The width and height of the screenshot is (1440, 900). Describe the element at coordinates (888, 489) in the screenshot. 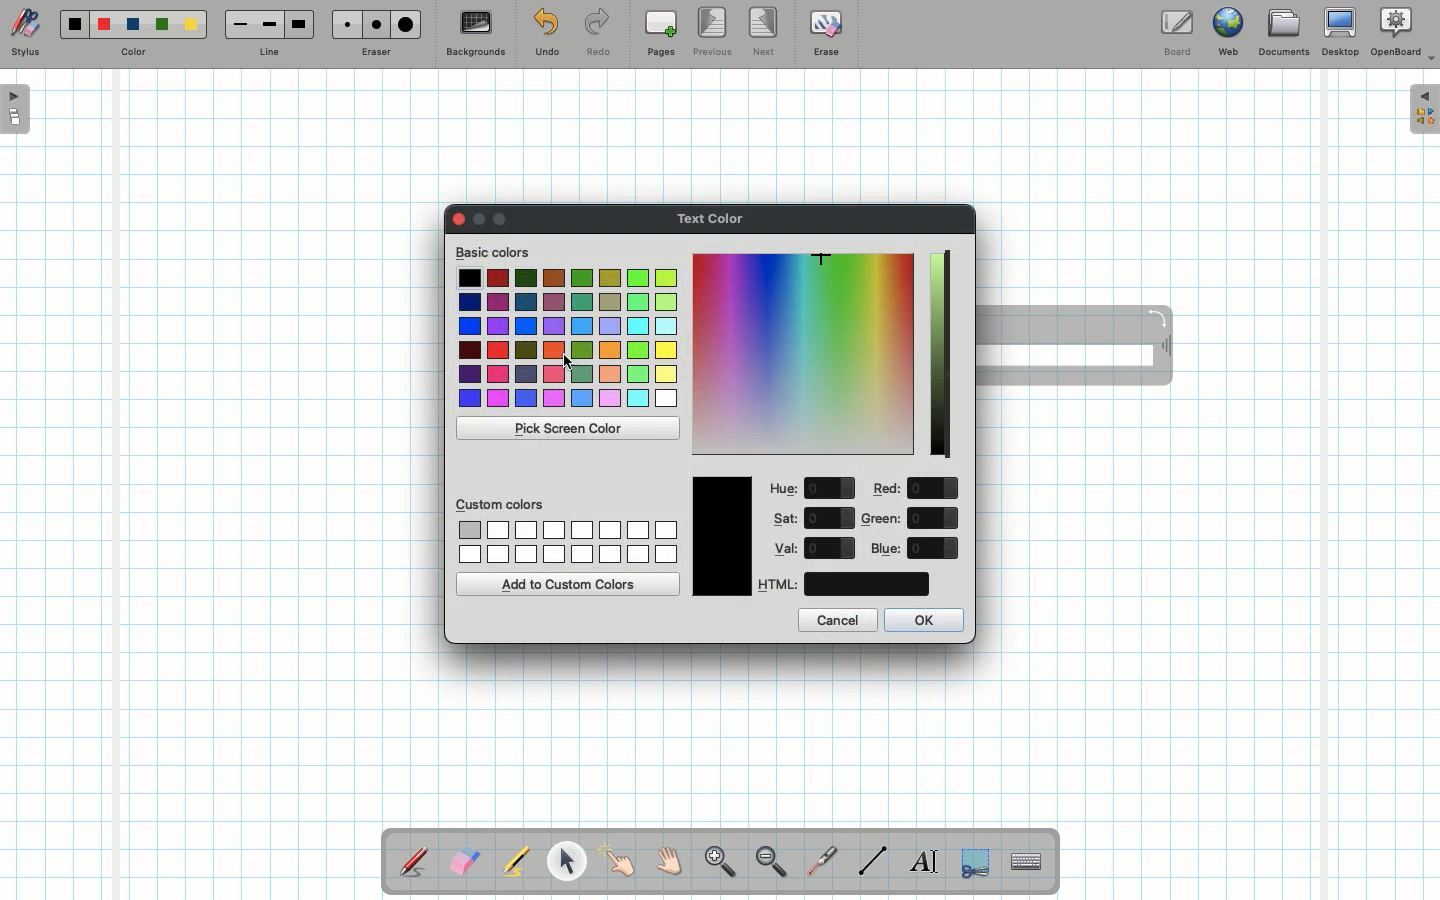

I see `Red` at that location.